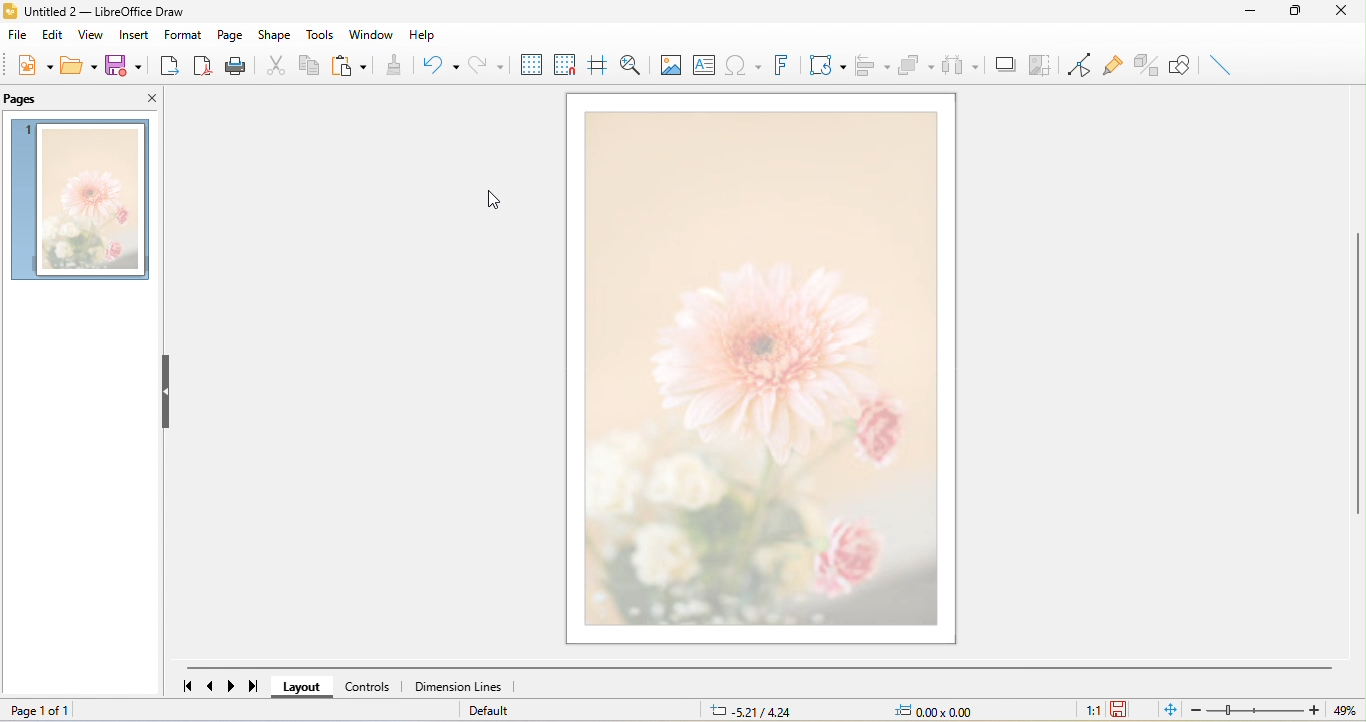  What do you see at coordinates (165, 63) in the screenshot?
I see `export` at bounding box center [165, 63].